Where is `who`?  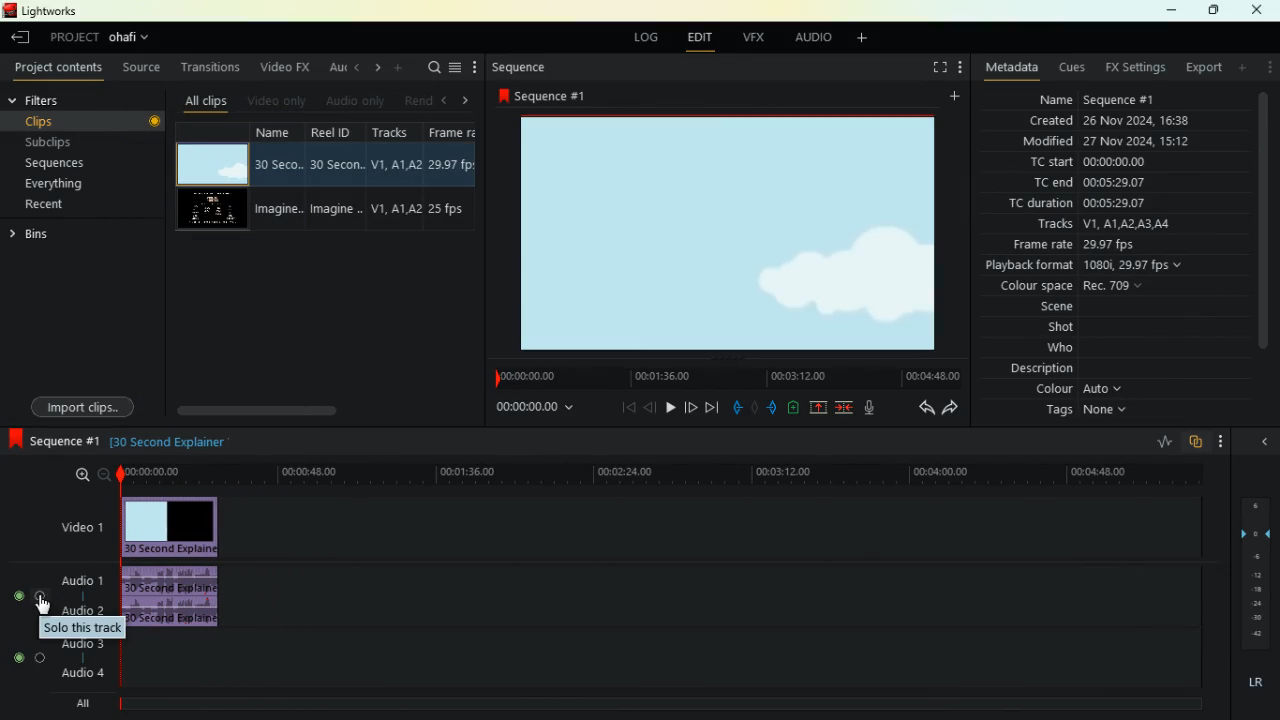 who is located at coordinates (1067, 348).